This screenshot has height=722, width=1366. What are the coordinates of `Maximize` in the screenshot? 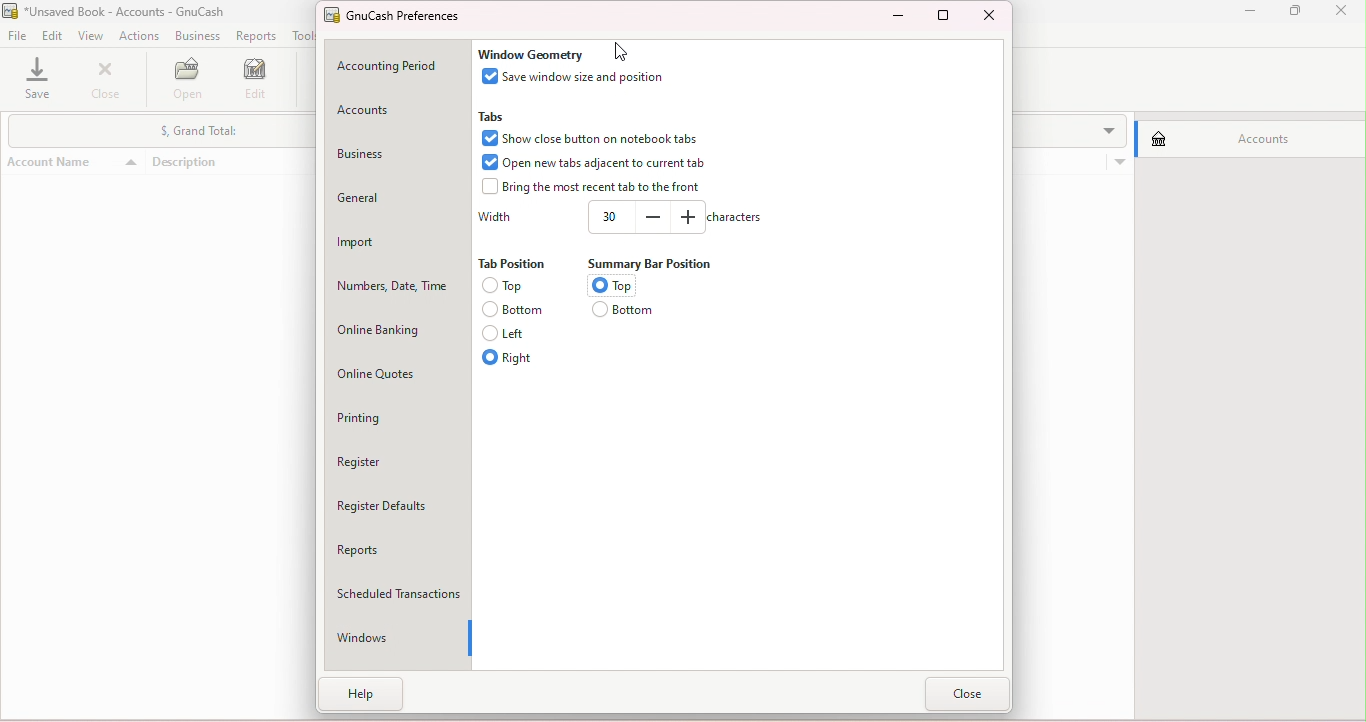 It's located at (944, 18).